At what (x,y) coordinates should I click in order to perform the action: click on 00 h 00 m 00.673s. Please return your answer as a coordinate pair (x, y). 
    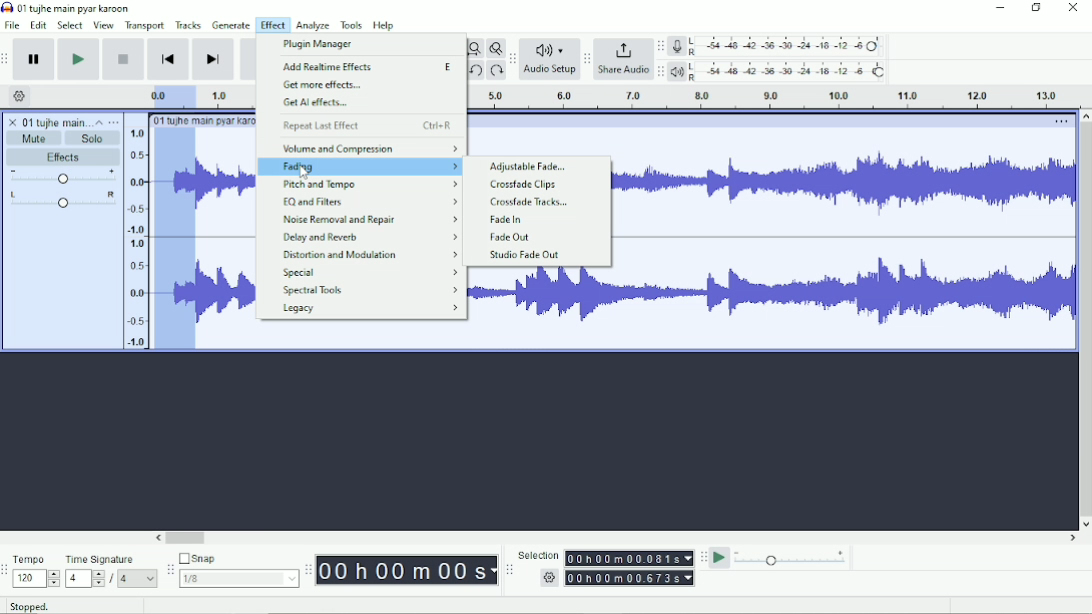
    Looking at the image, I should click on (632, 577).